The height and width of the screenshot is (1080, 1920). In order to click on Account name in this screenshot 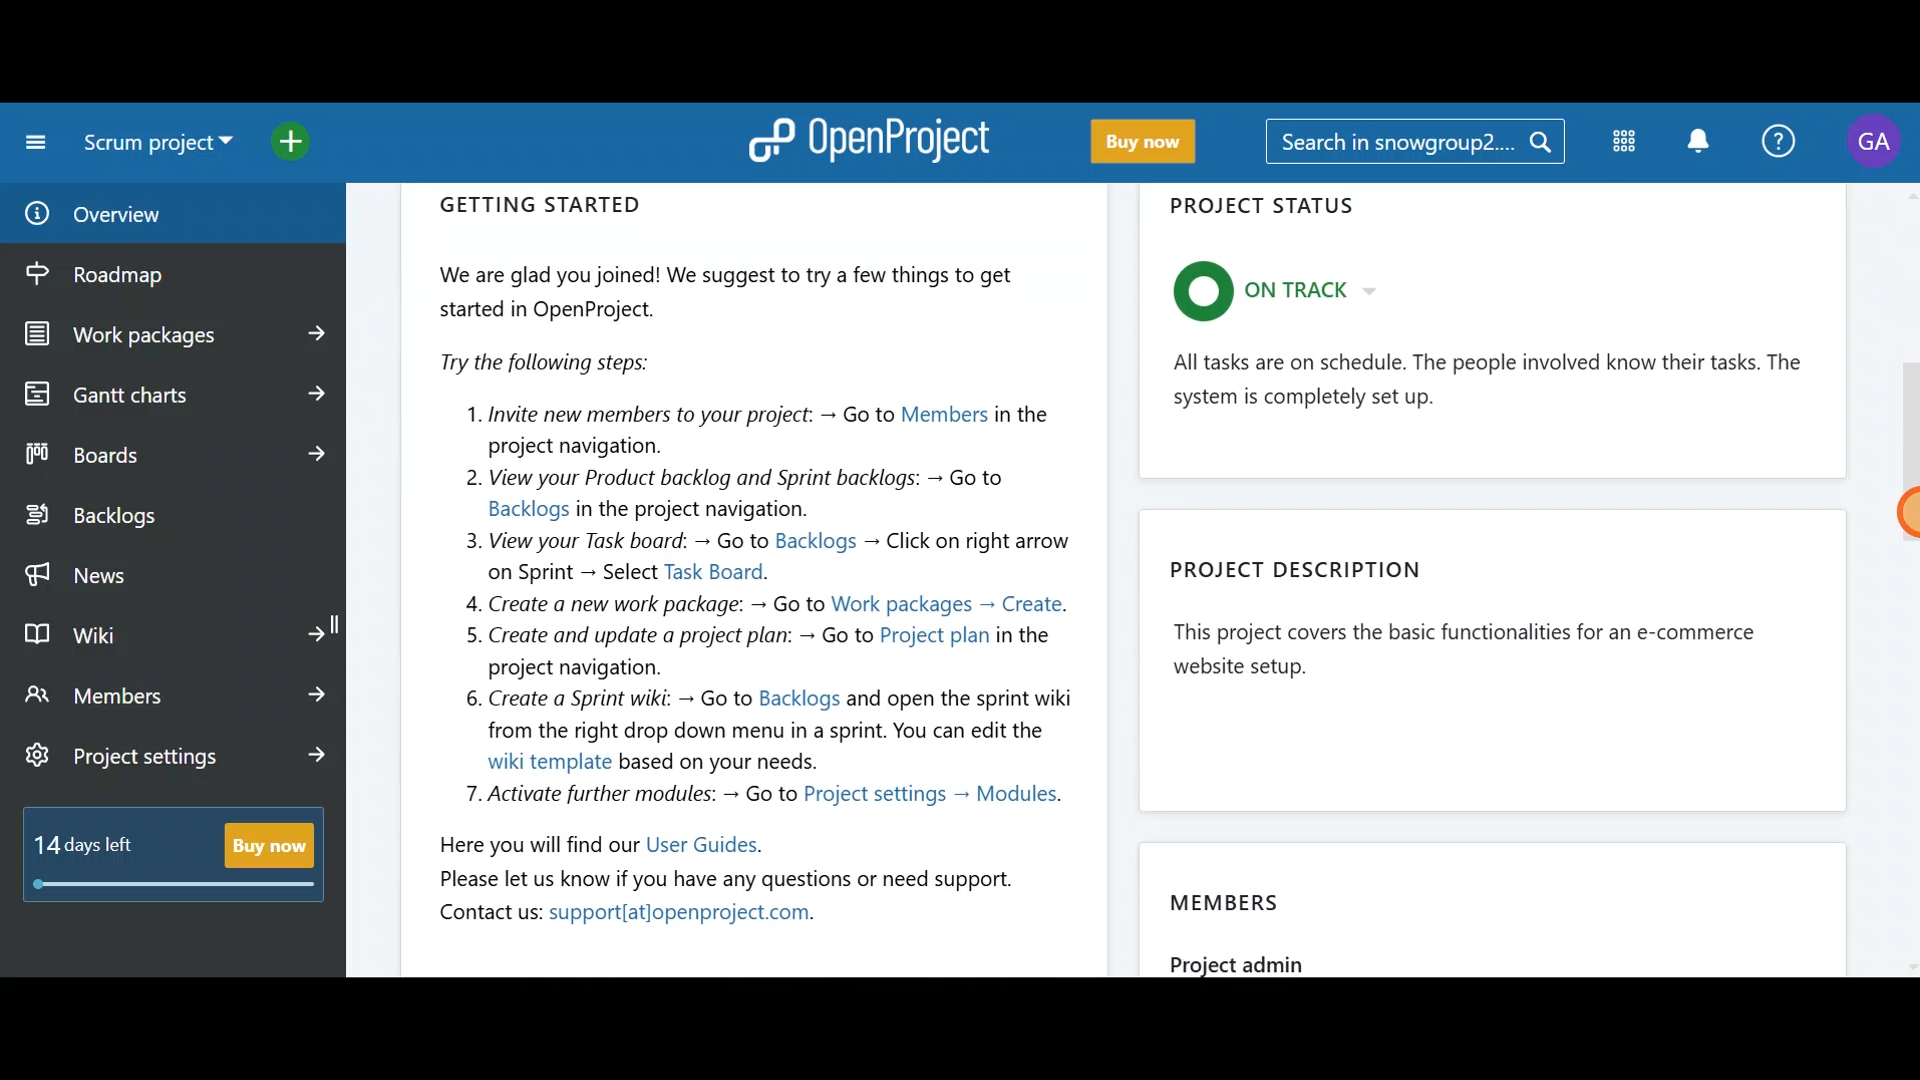, I will do `click(1878, 142)`.